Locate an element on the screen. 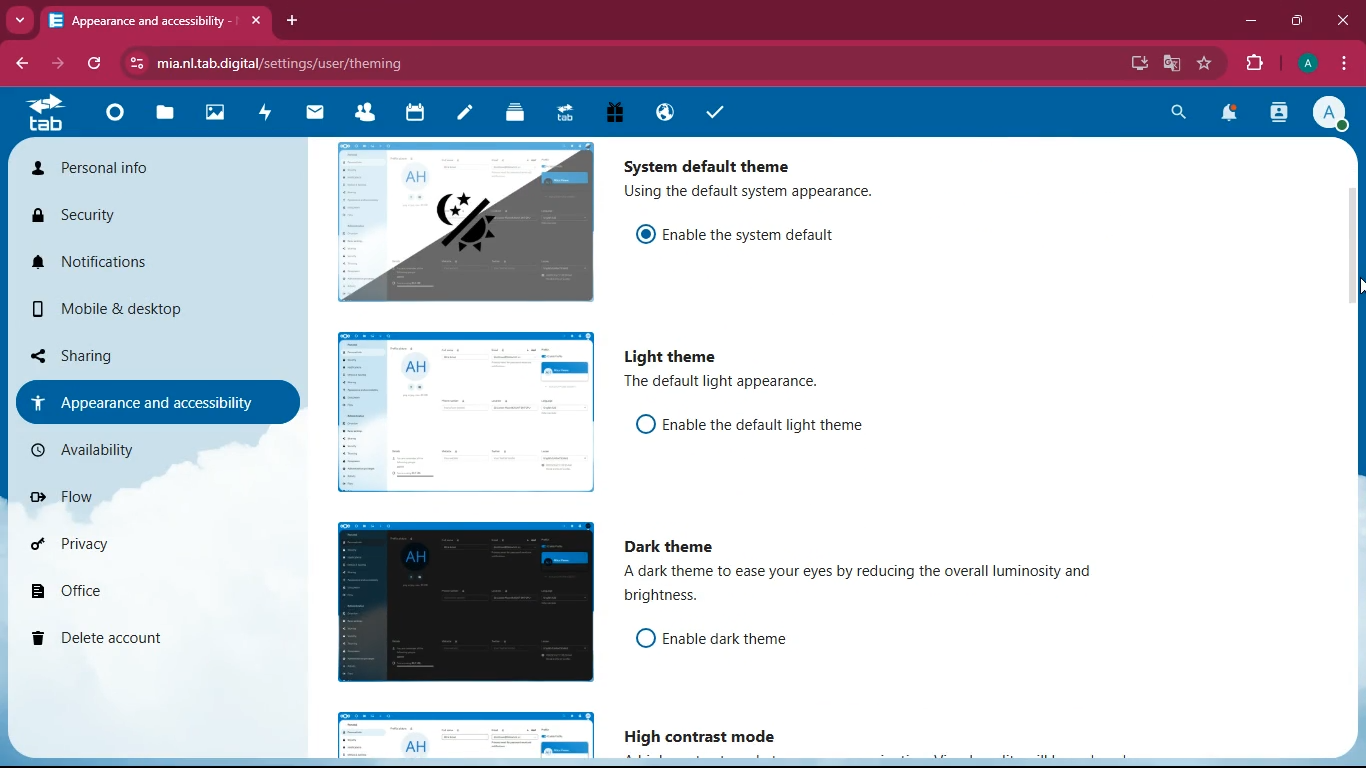  notes is located at coordinates (464, 114).